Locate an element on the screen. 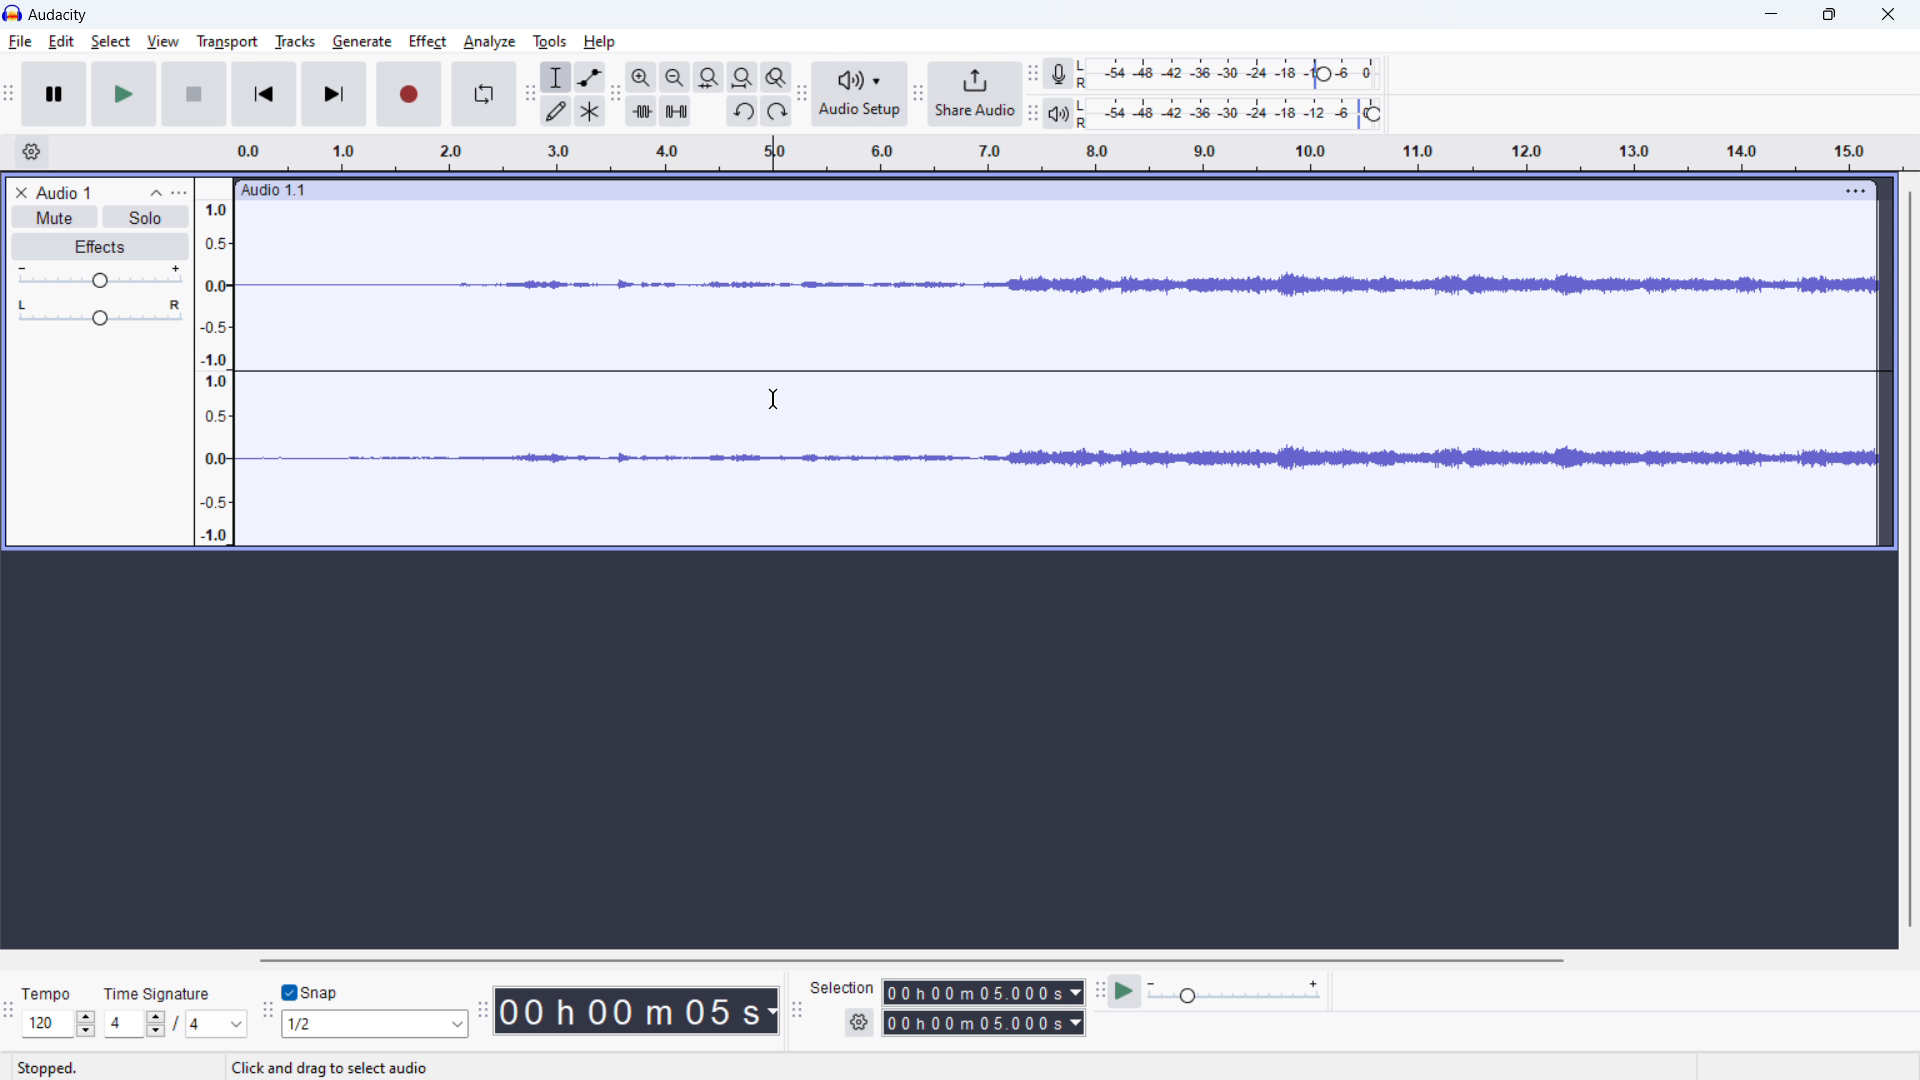 The height and width of the screenshot is (1080, 1920). end time is located at coordinates (983, 1023).